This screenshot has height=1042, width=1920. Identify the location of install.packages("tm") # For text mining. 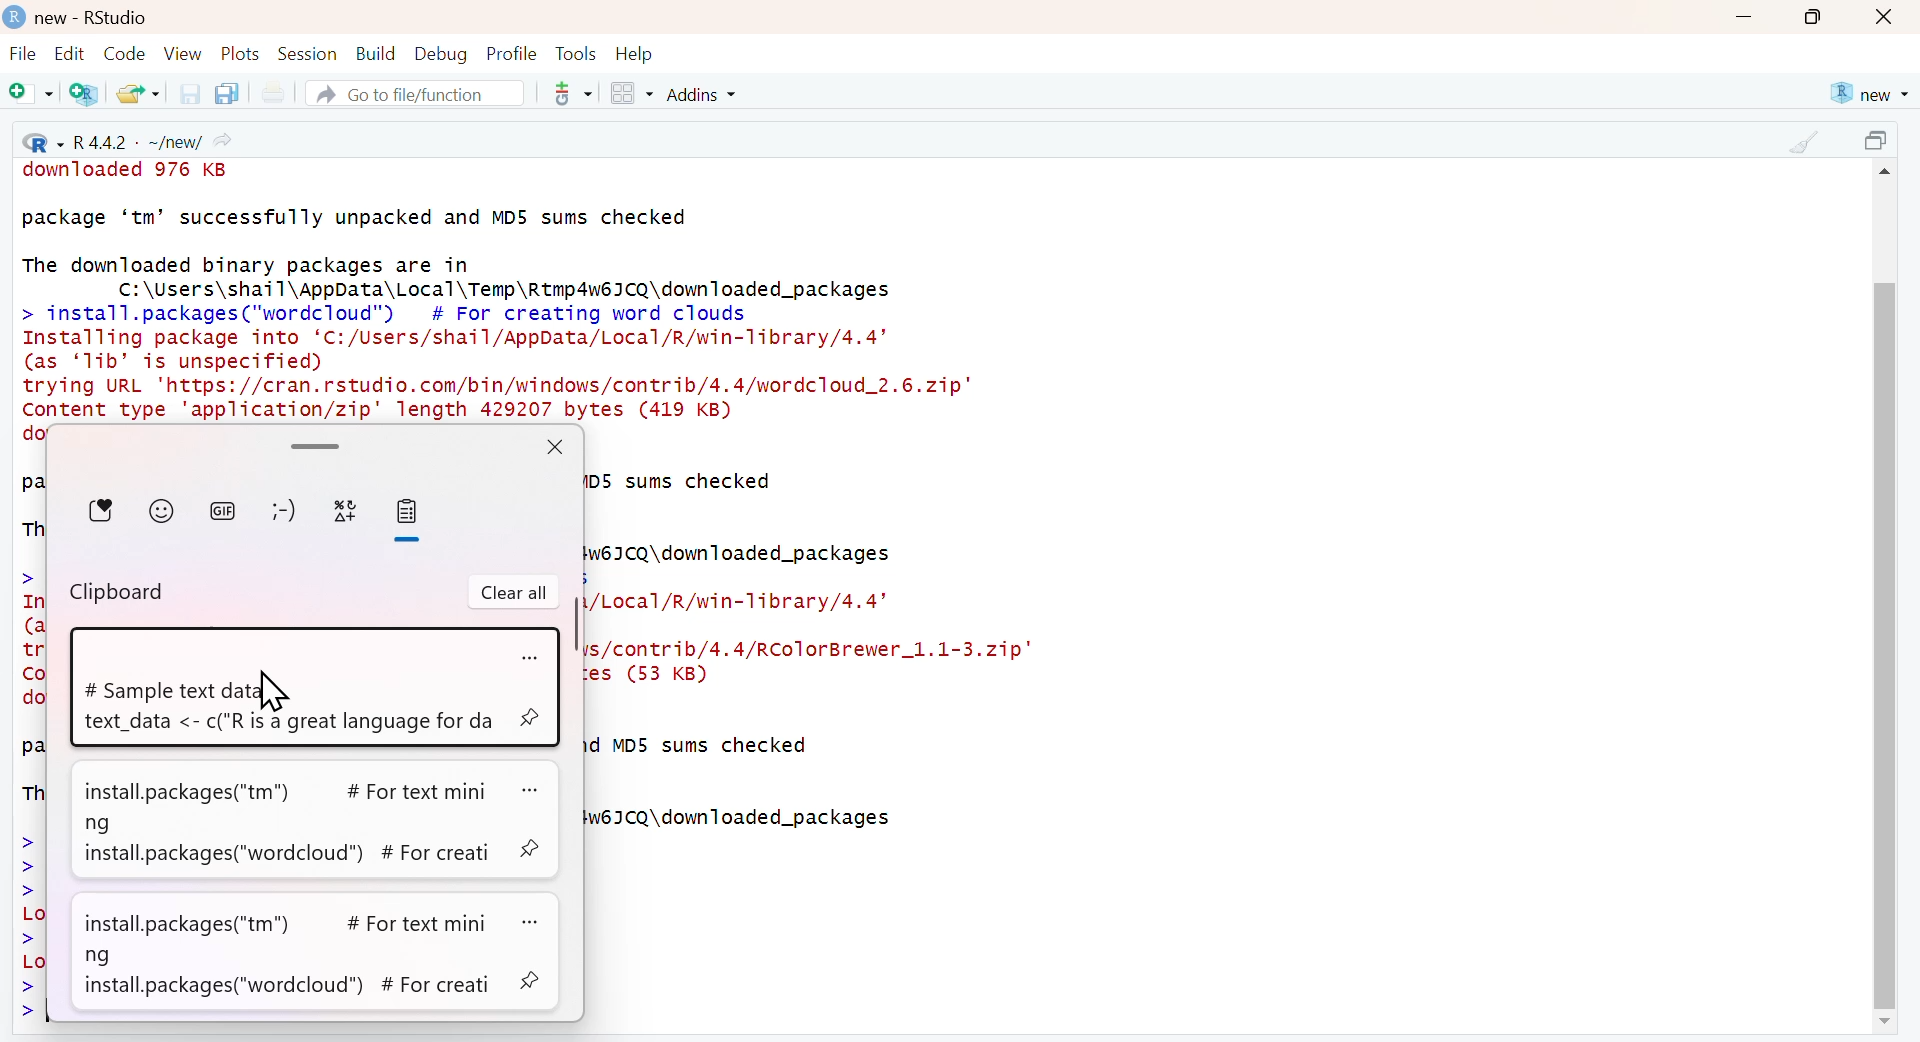
(286, 807).